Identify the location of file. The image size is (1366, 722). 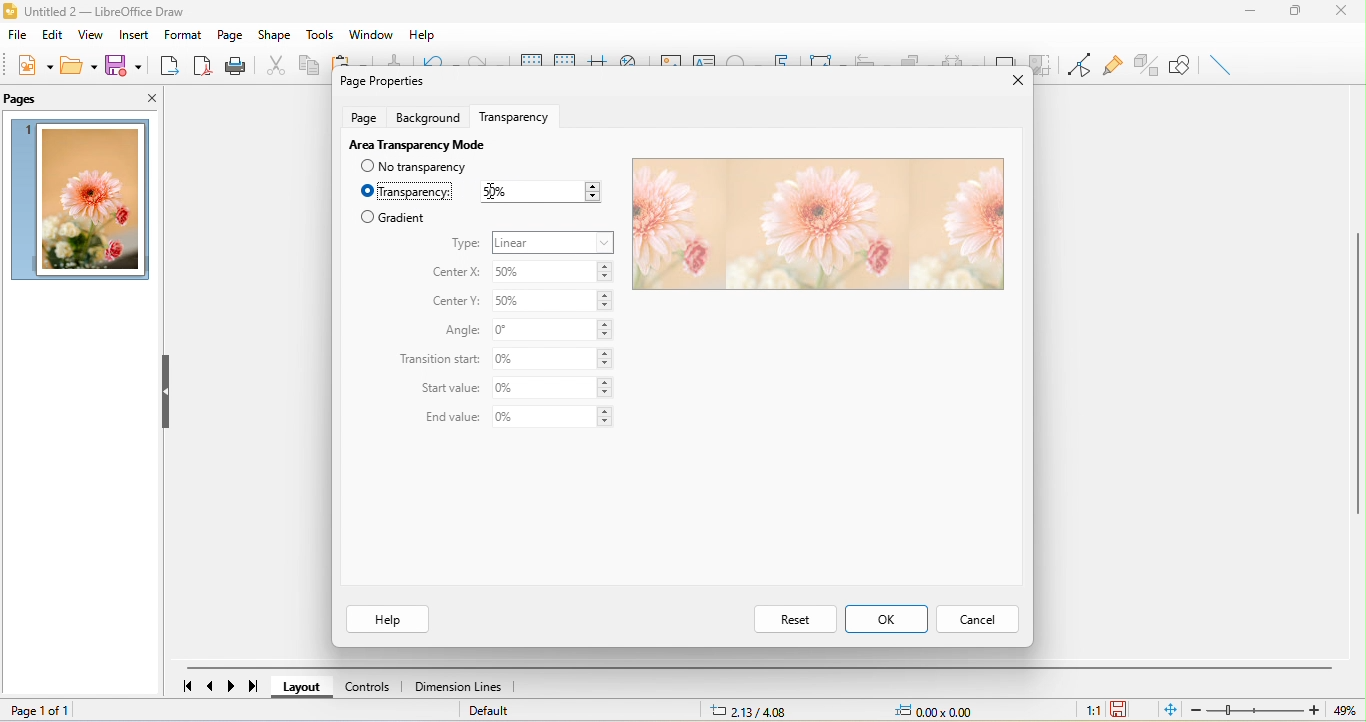
(19, 35).